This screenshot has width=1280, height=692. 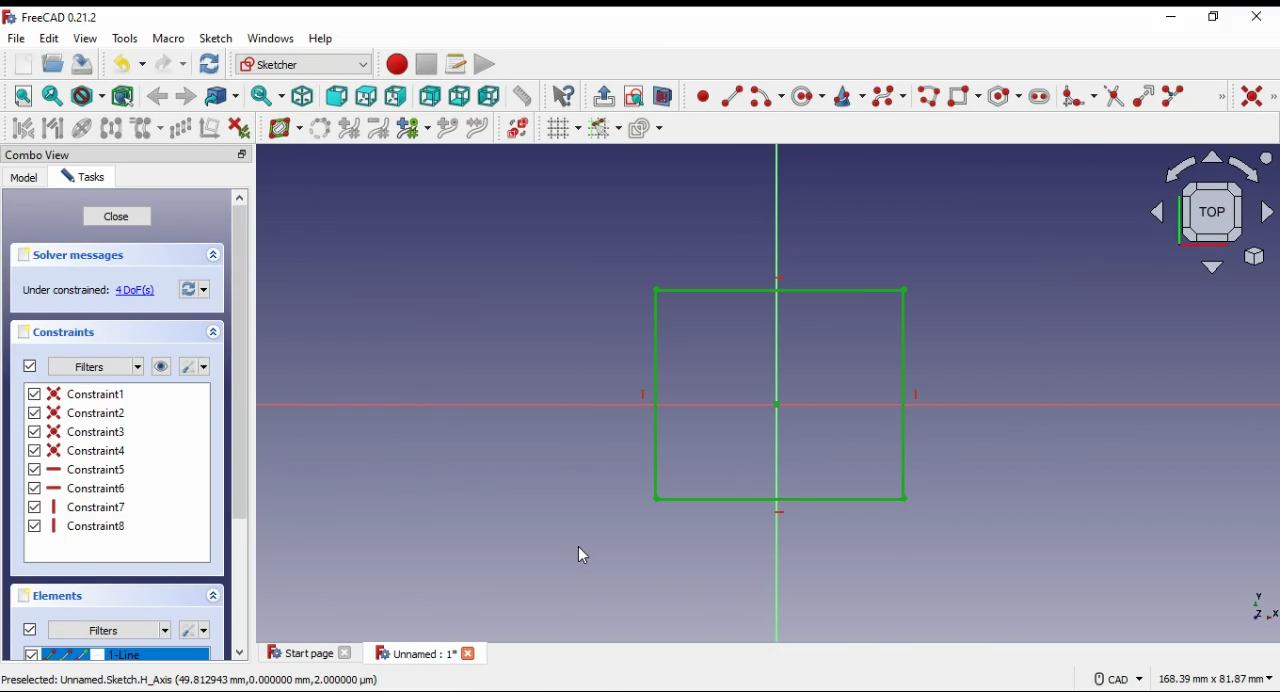 What do you see at coordinates (703, 95) in the screenshot?
I see `create point` at bounding box center [703, 95].